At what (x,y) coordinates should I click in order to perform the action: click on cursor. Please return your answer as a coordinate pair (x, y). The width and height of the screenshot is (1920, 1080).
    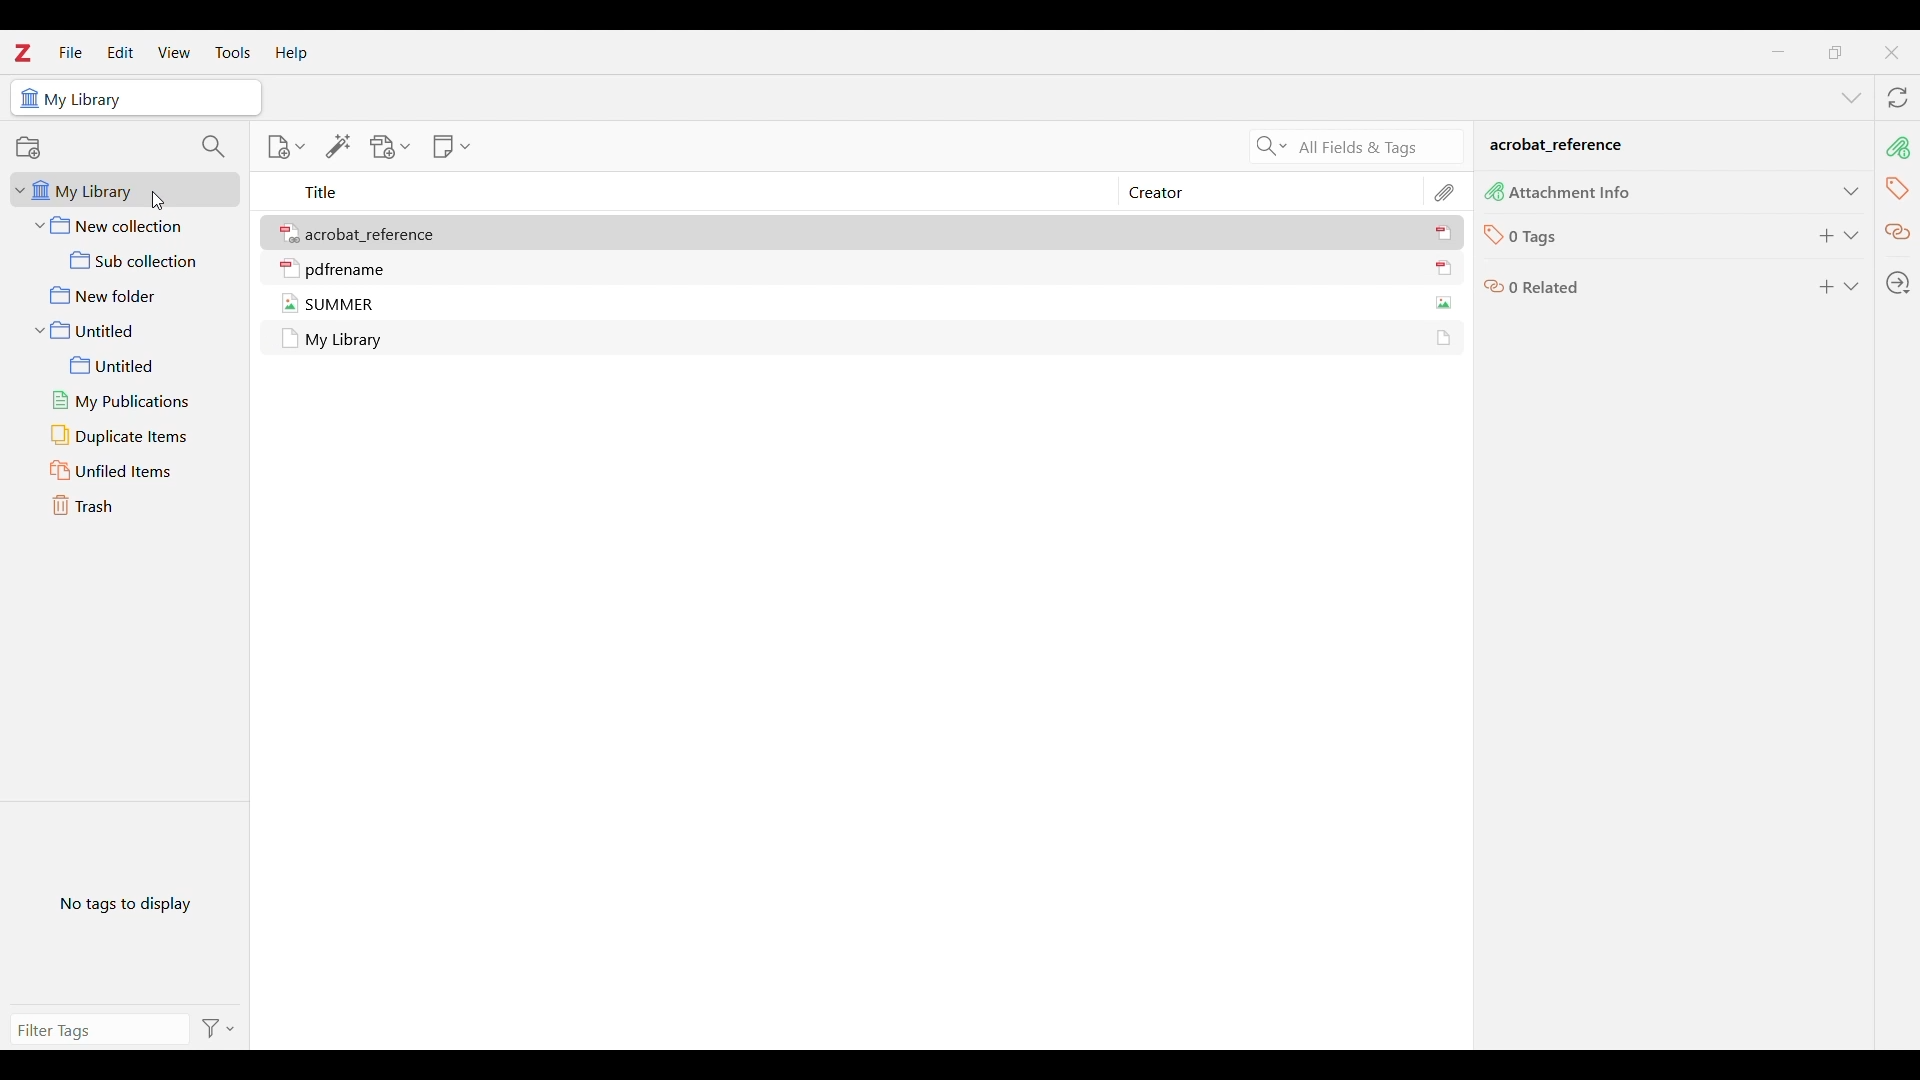
    Looking at the image, I should click on (157, 201).